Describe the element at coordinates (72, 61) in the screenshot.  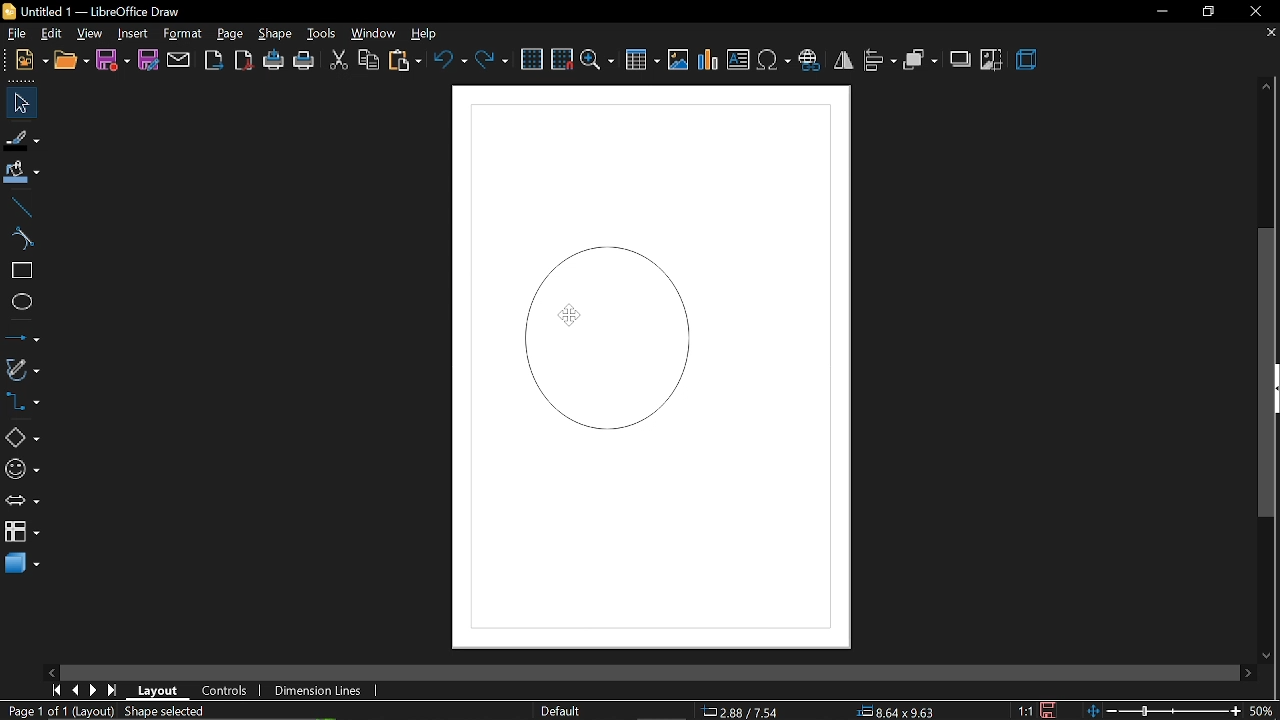
I see `new` at that location.